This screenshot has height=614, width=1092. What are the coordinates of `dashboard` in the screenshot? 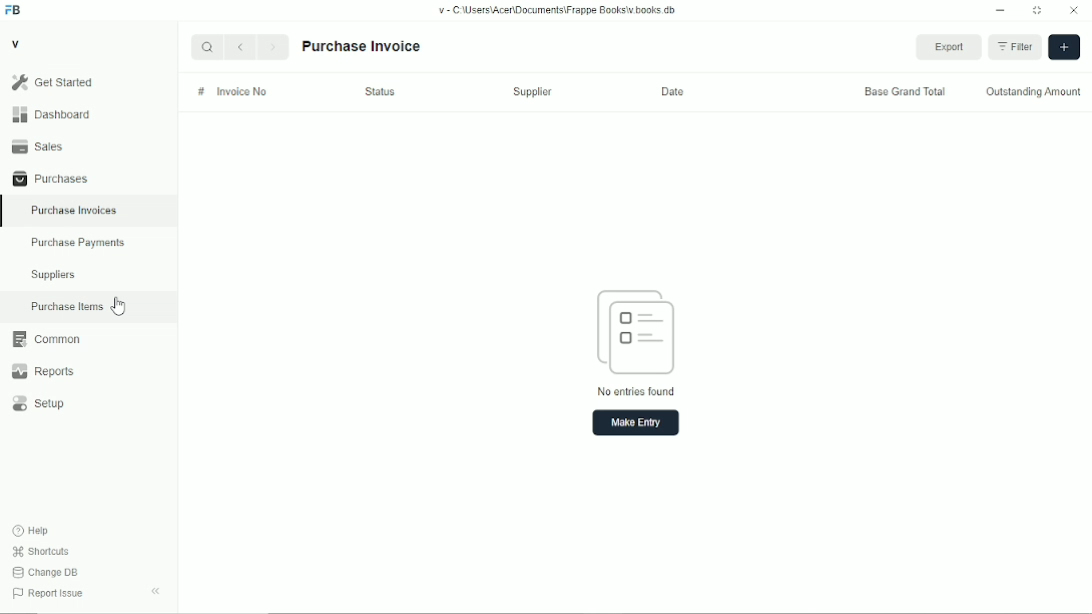 It's located at (54, 114).